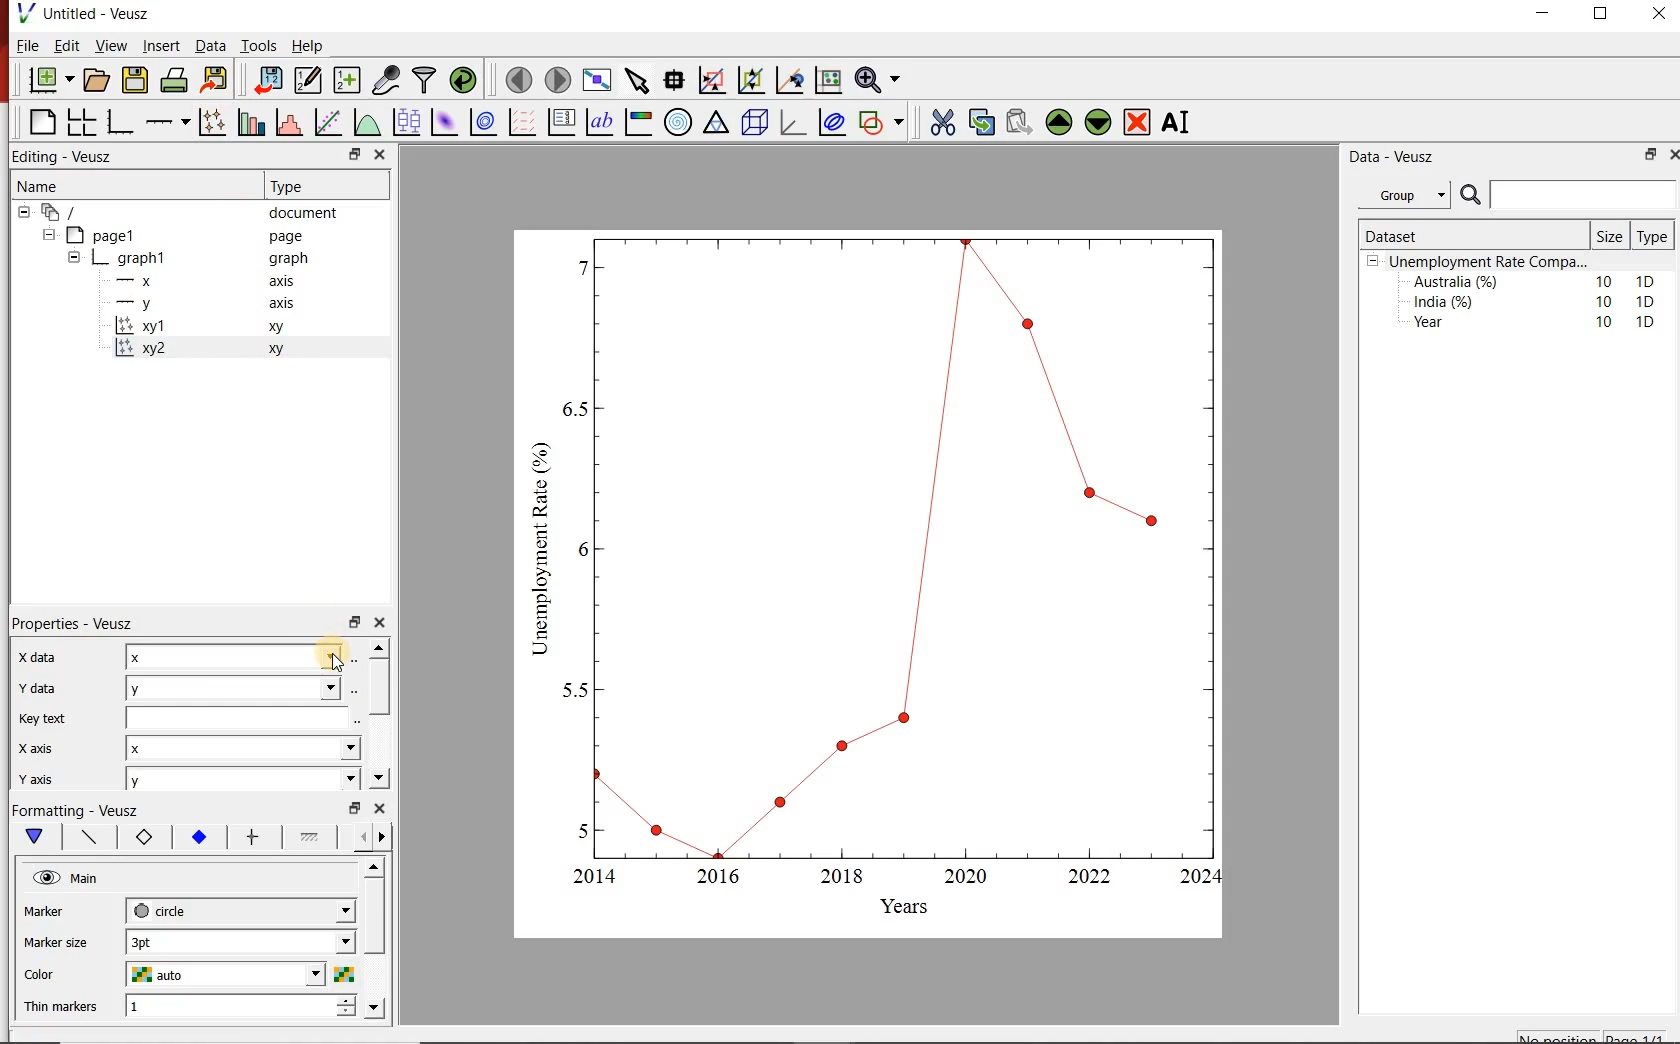 This screenshot has height=1044, width=1680. Describe the element at coordinates (943, 122) in the screenshot. I see `cut the widgets` at that location.